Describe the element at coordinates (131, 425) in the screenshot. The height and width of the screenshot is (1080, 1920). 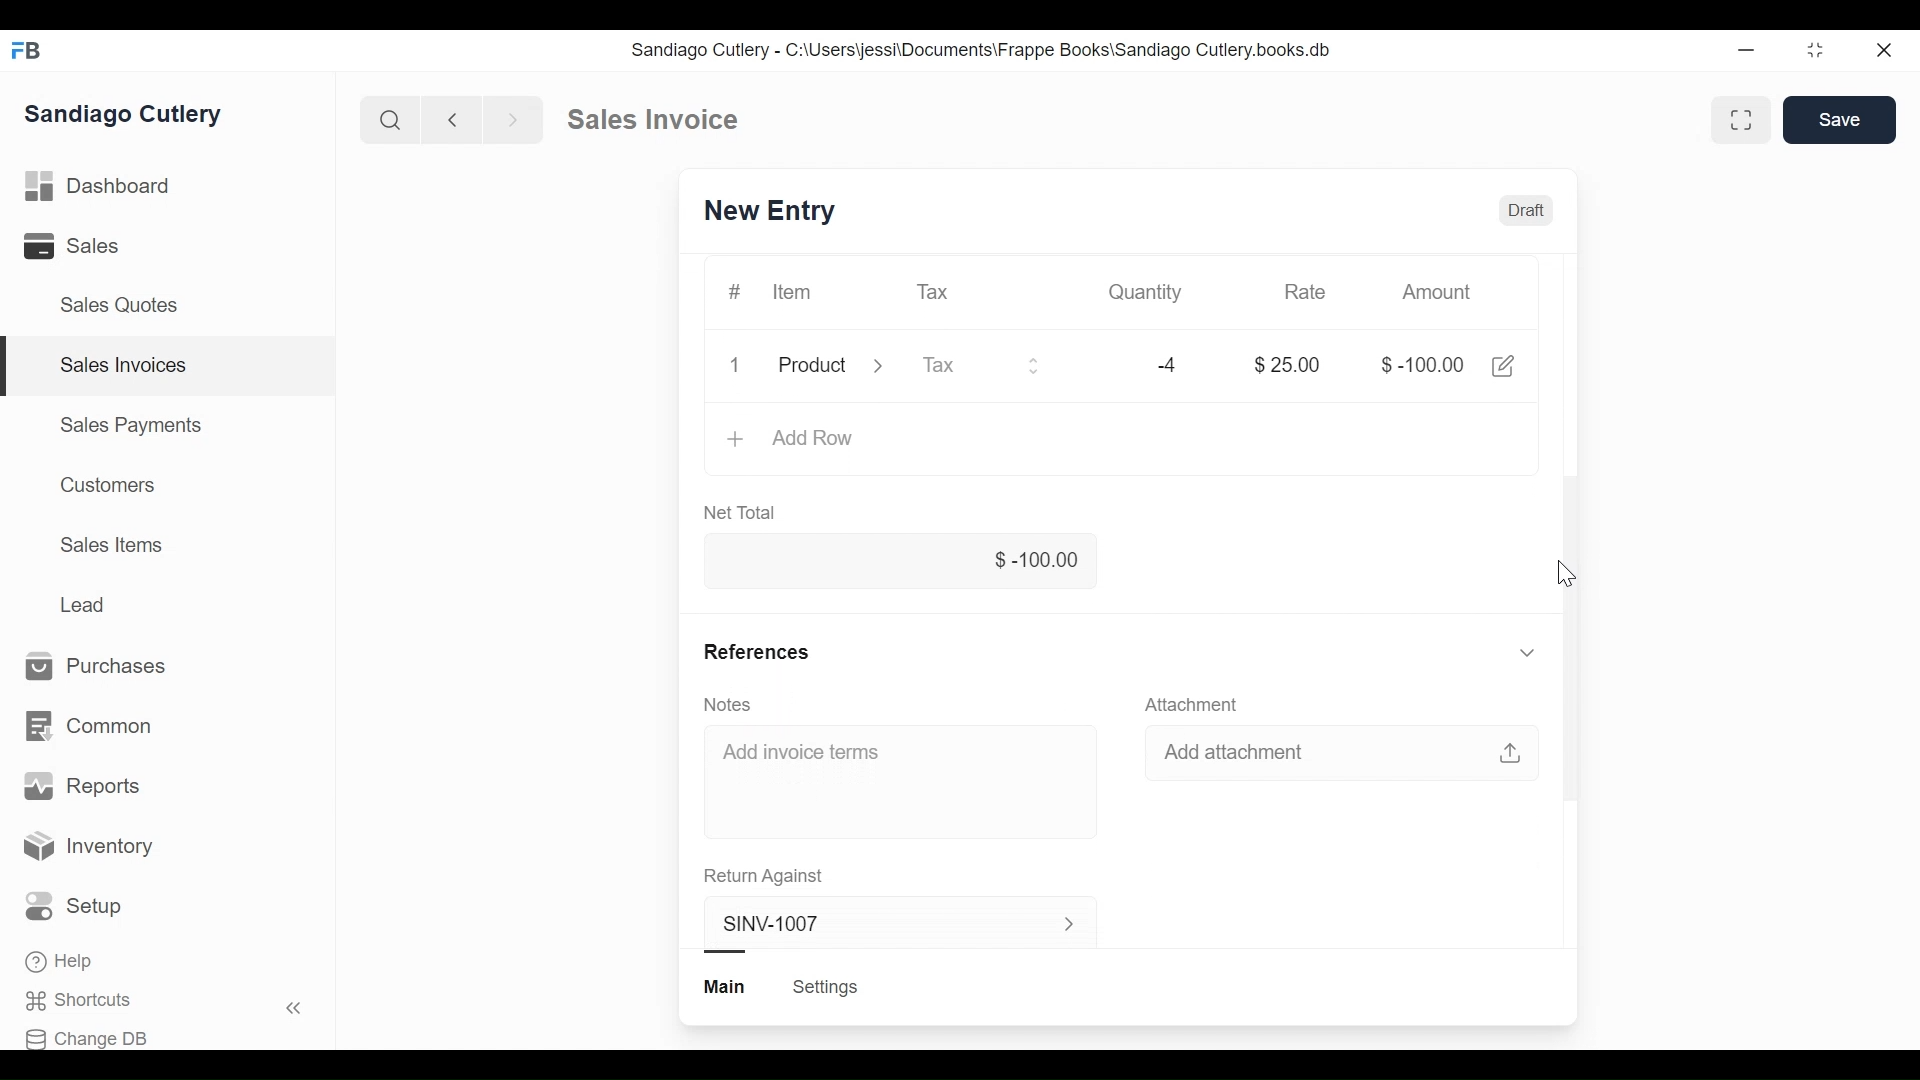
I see `Sales Payments` at that location.